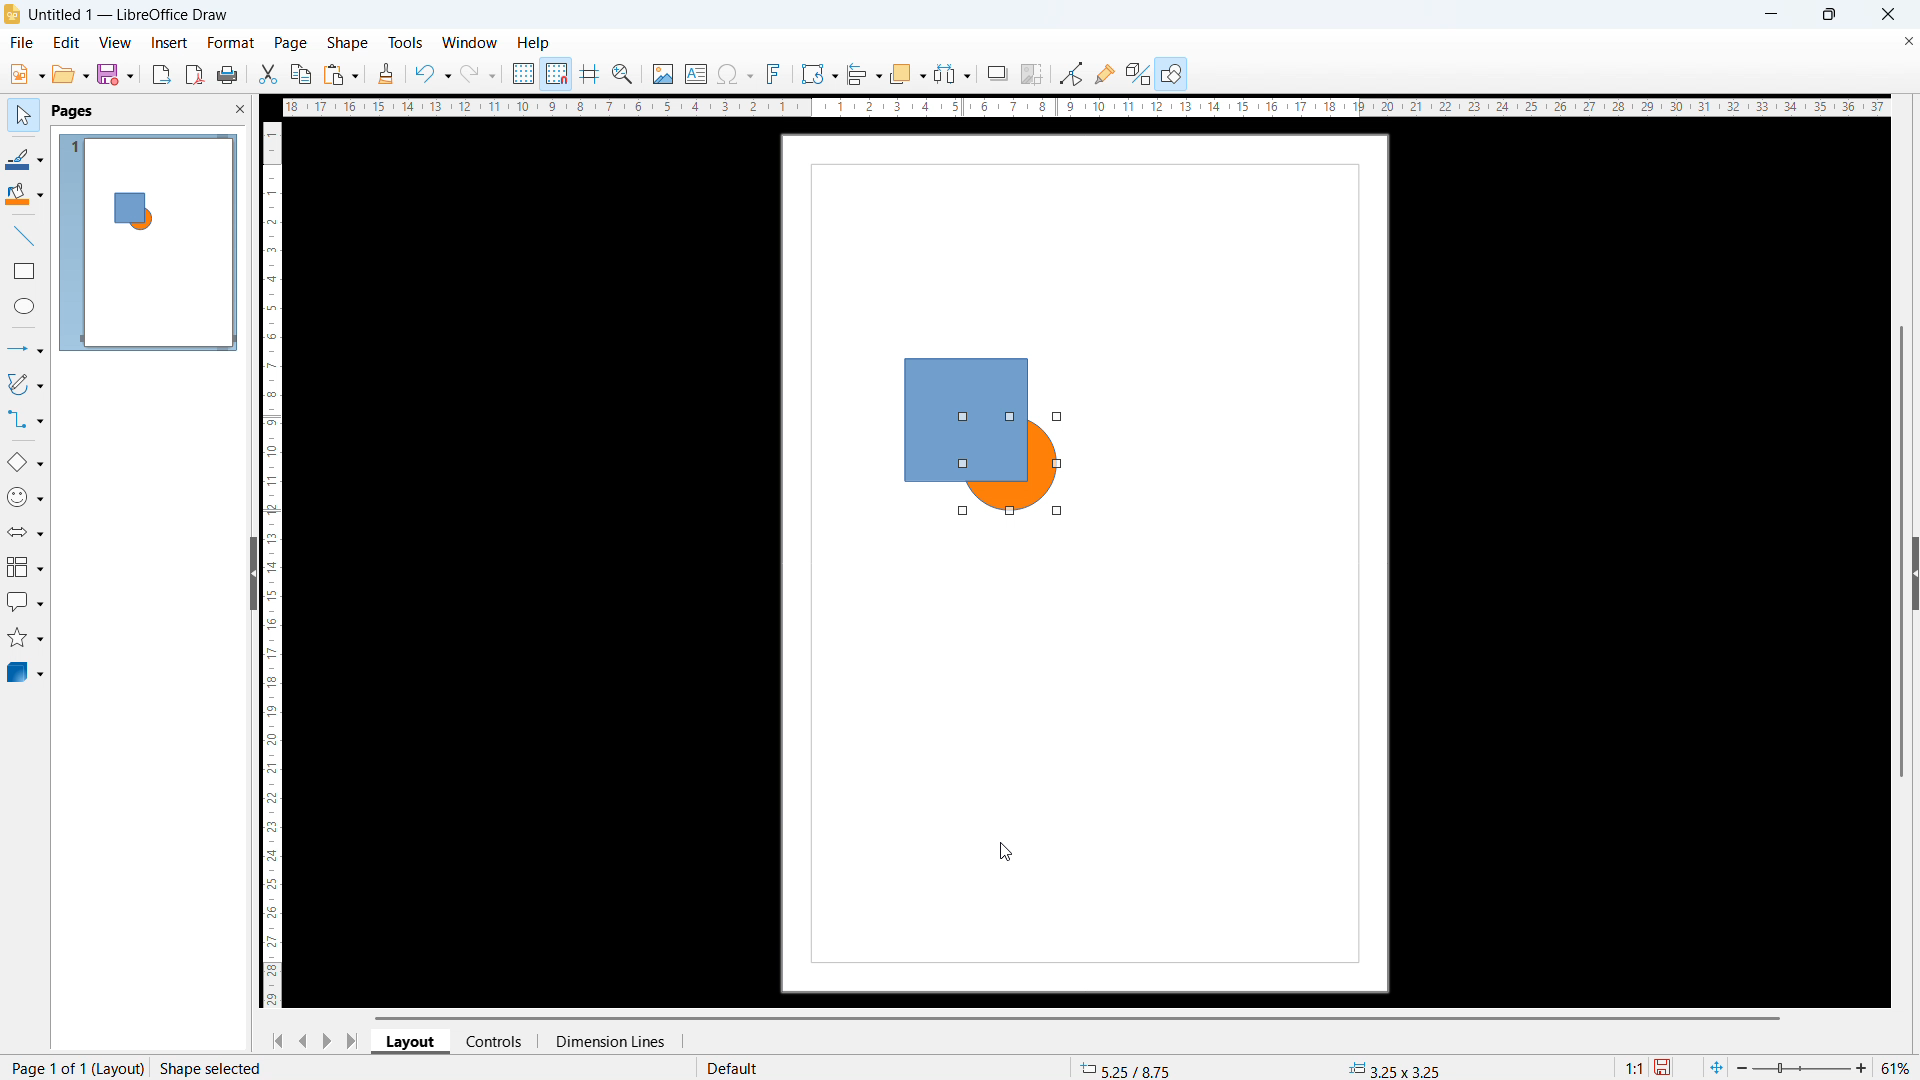  What do you see at coordinates (819, 75) in the screenshot?
I see `transformation` at bounding box center [819, 75].